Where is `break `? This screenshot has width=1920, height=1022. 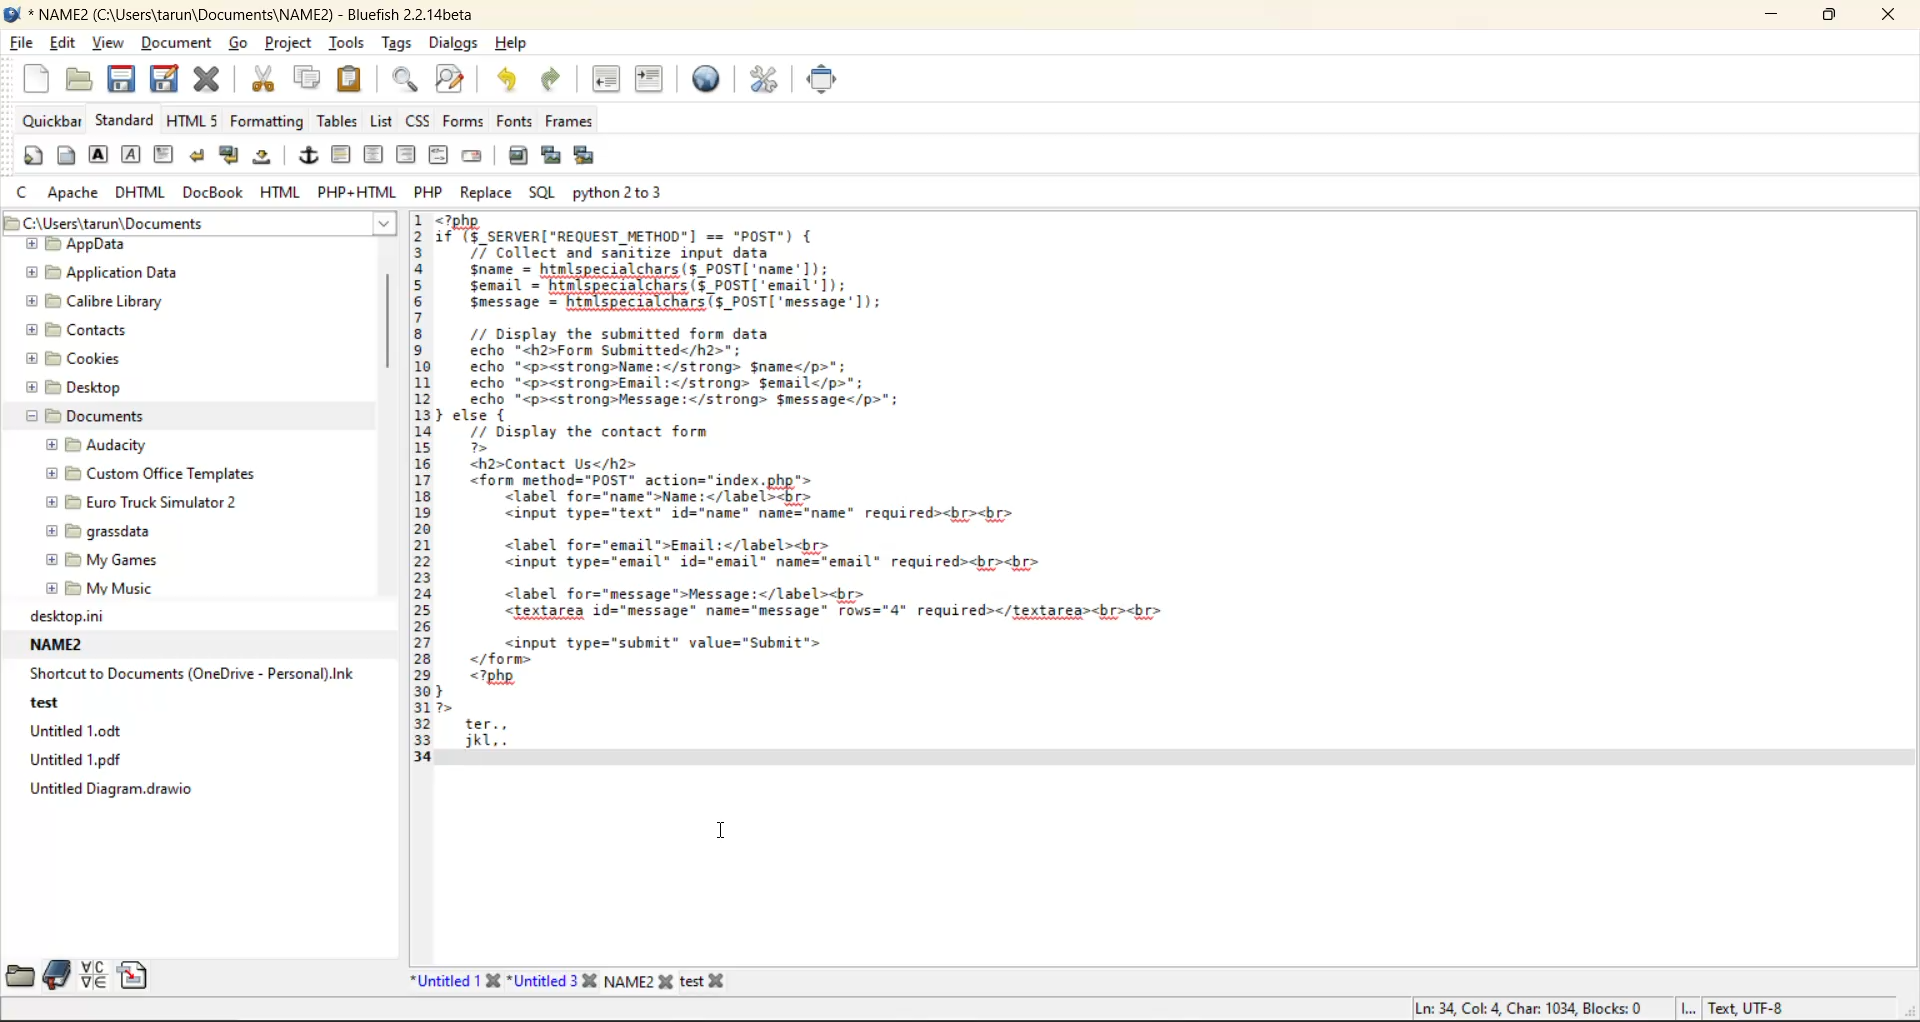 break  is located at coordinates (197, 156).